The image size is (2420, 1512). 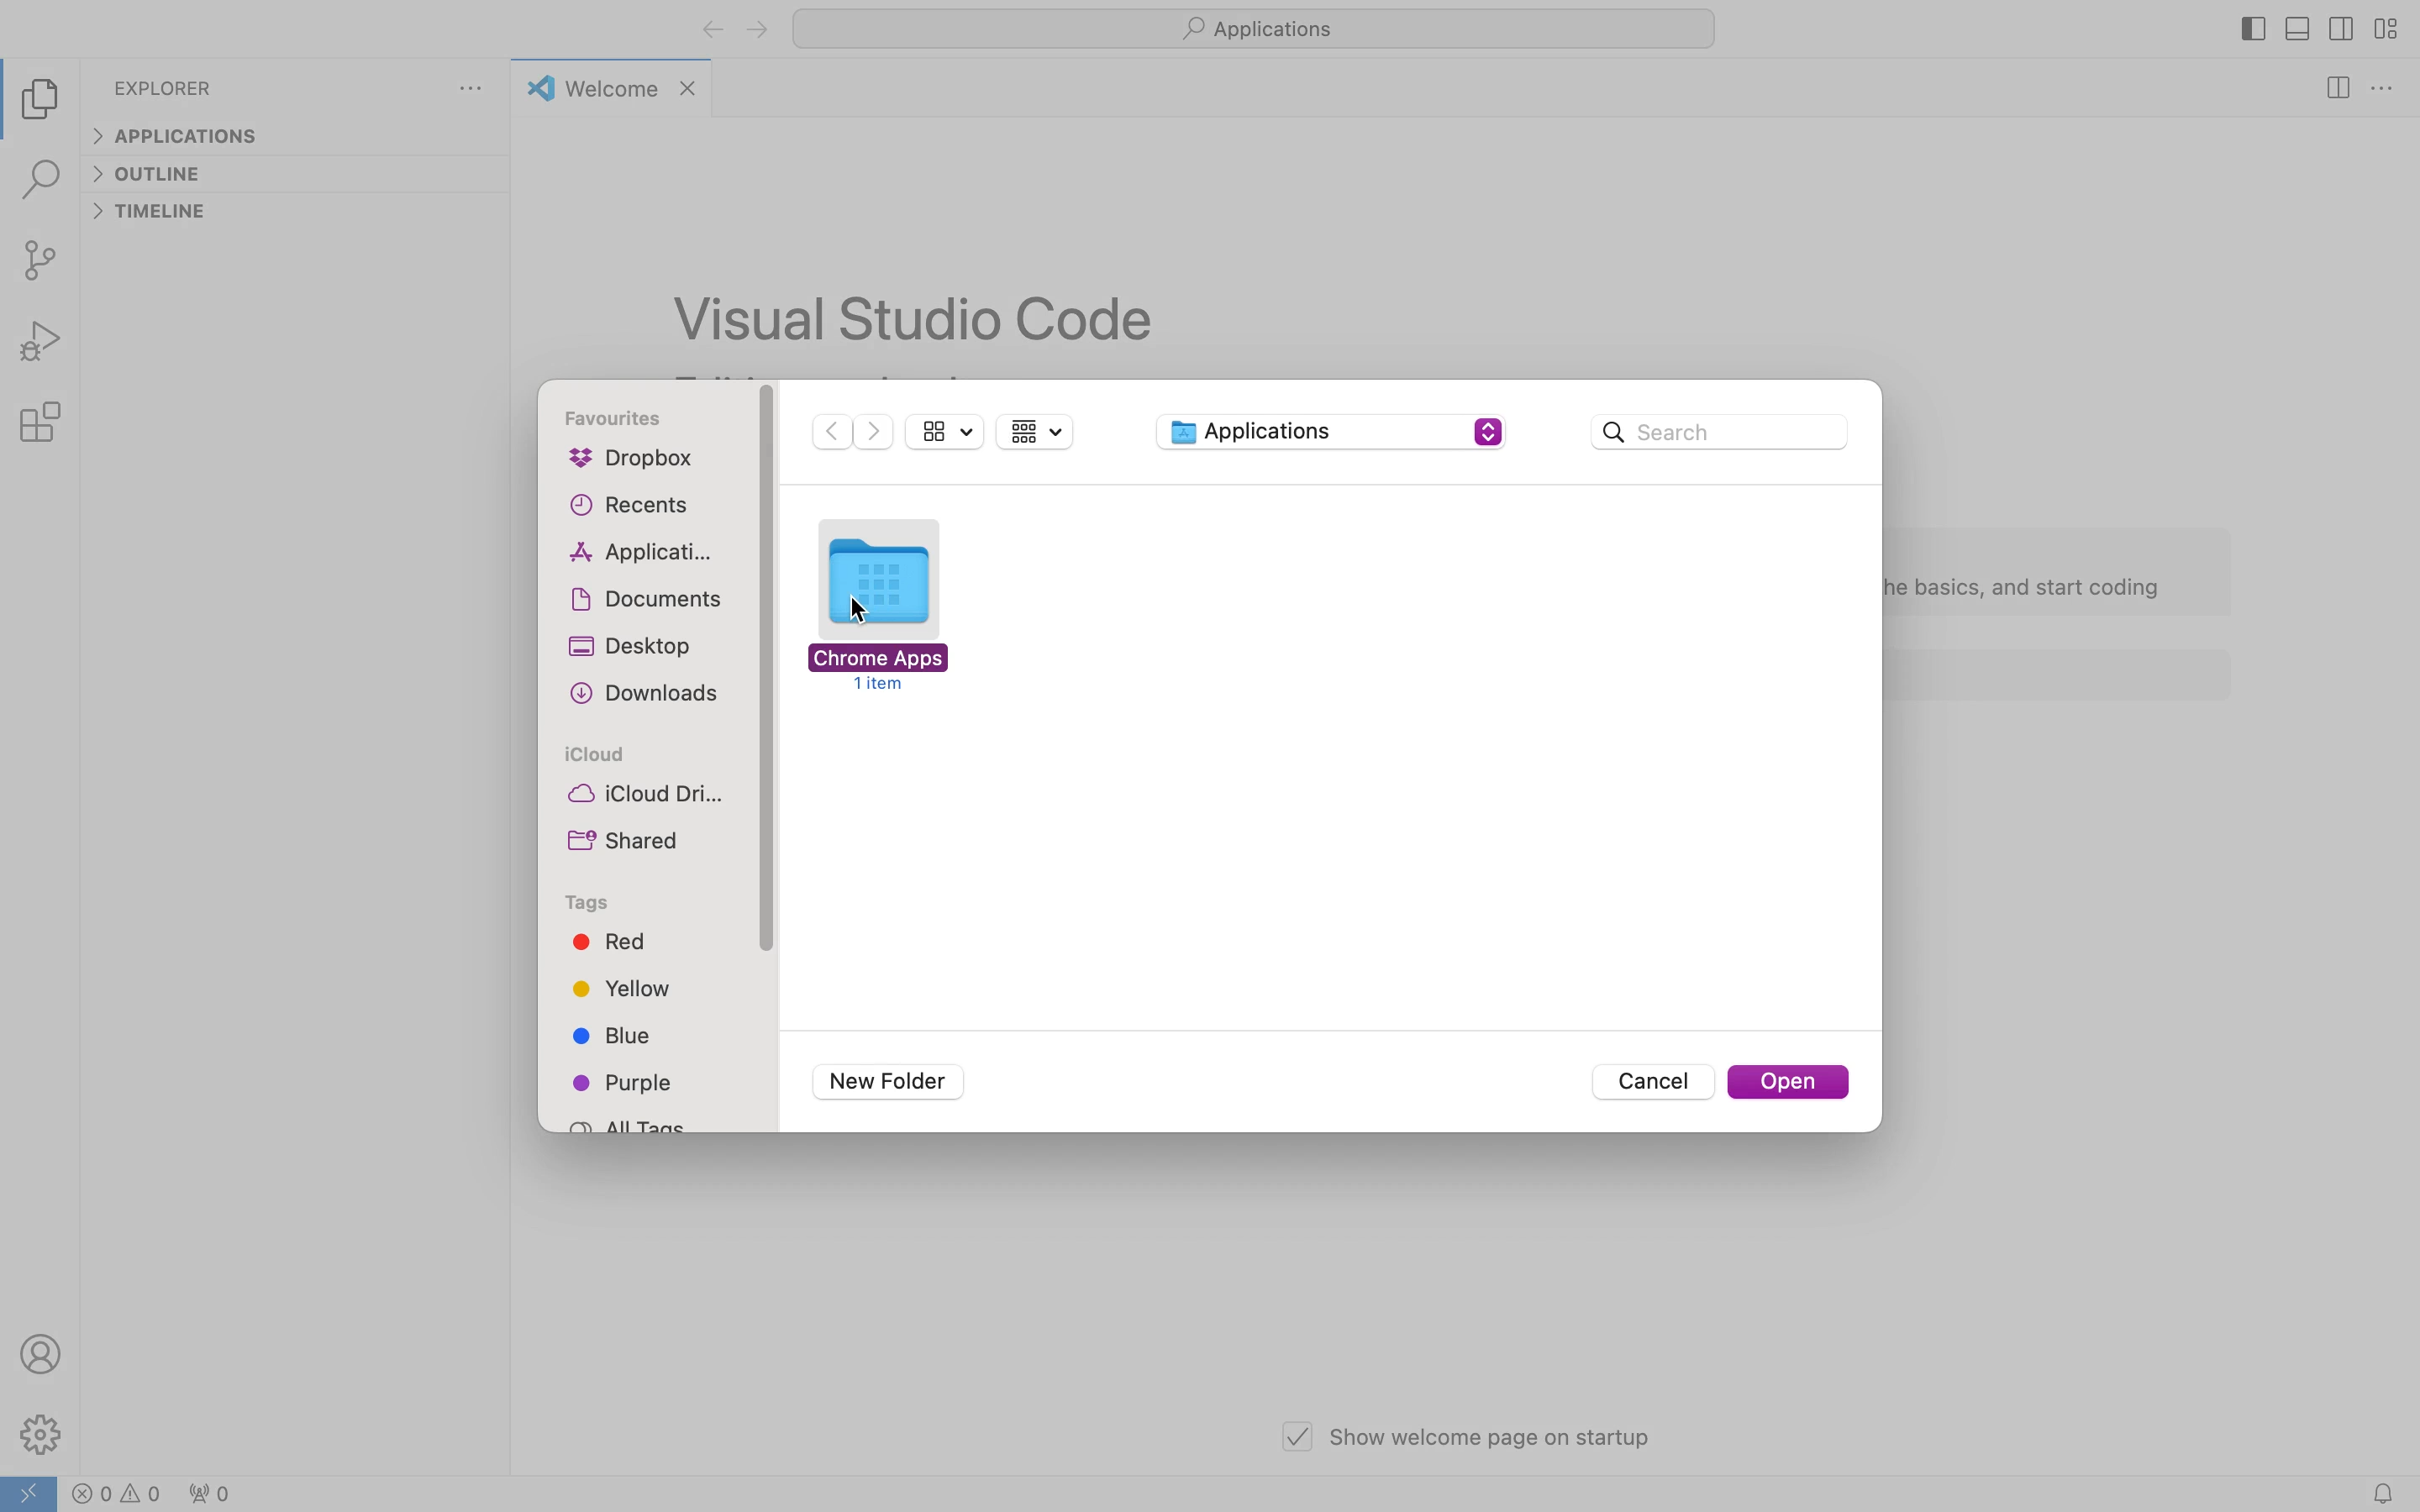 I want to click on new folder, so click(x=881, y=1081).